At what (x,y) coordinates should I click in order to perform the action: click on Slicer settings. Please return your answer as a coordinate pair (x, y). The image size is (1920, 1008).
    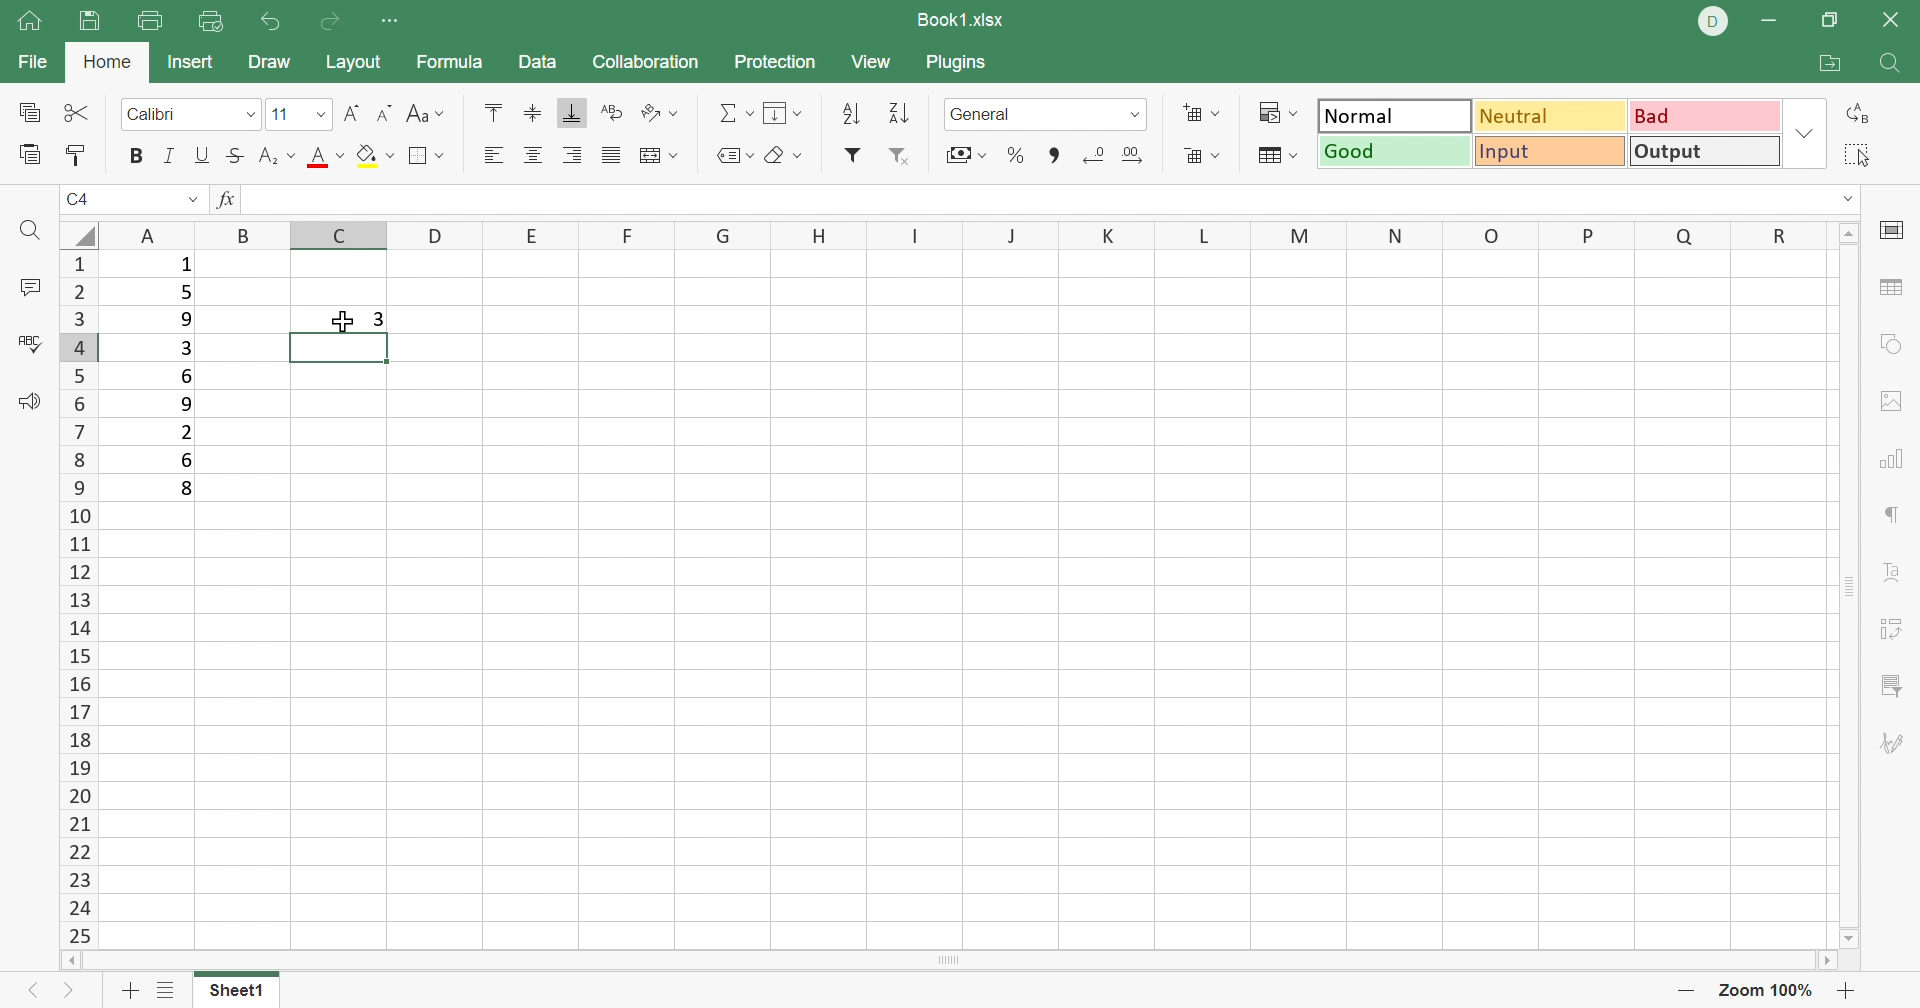
    Looking at the image, I should click on (1894, 686).